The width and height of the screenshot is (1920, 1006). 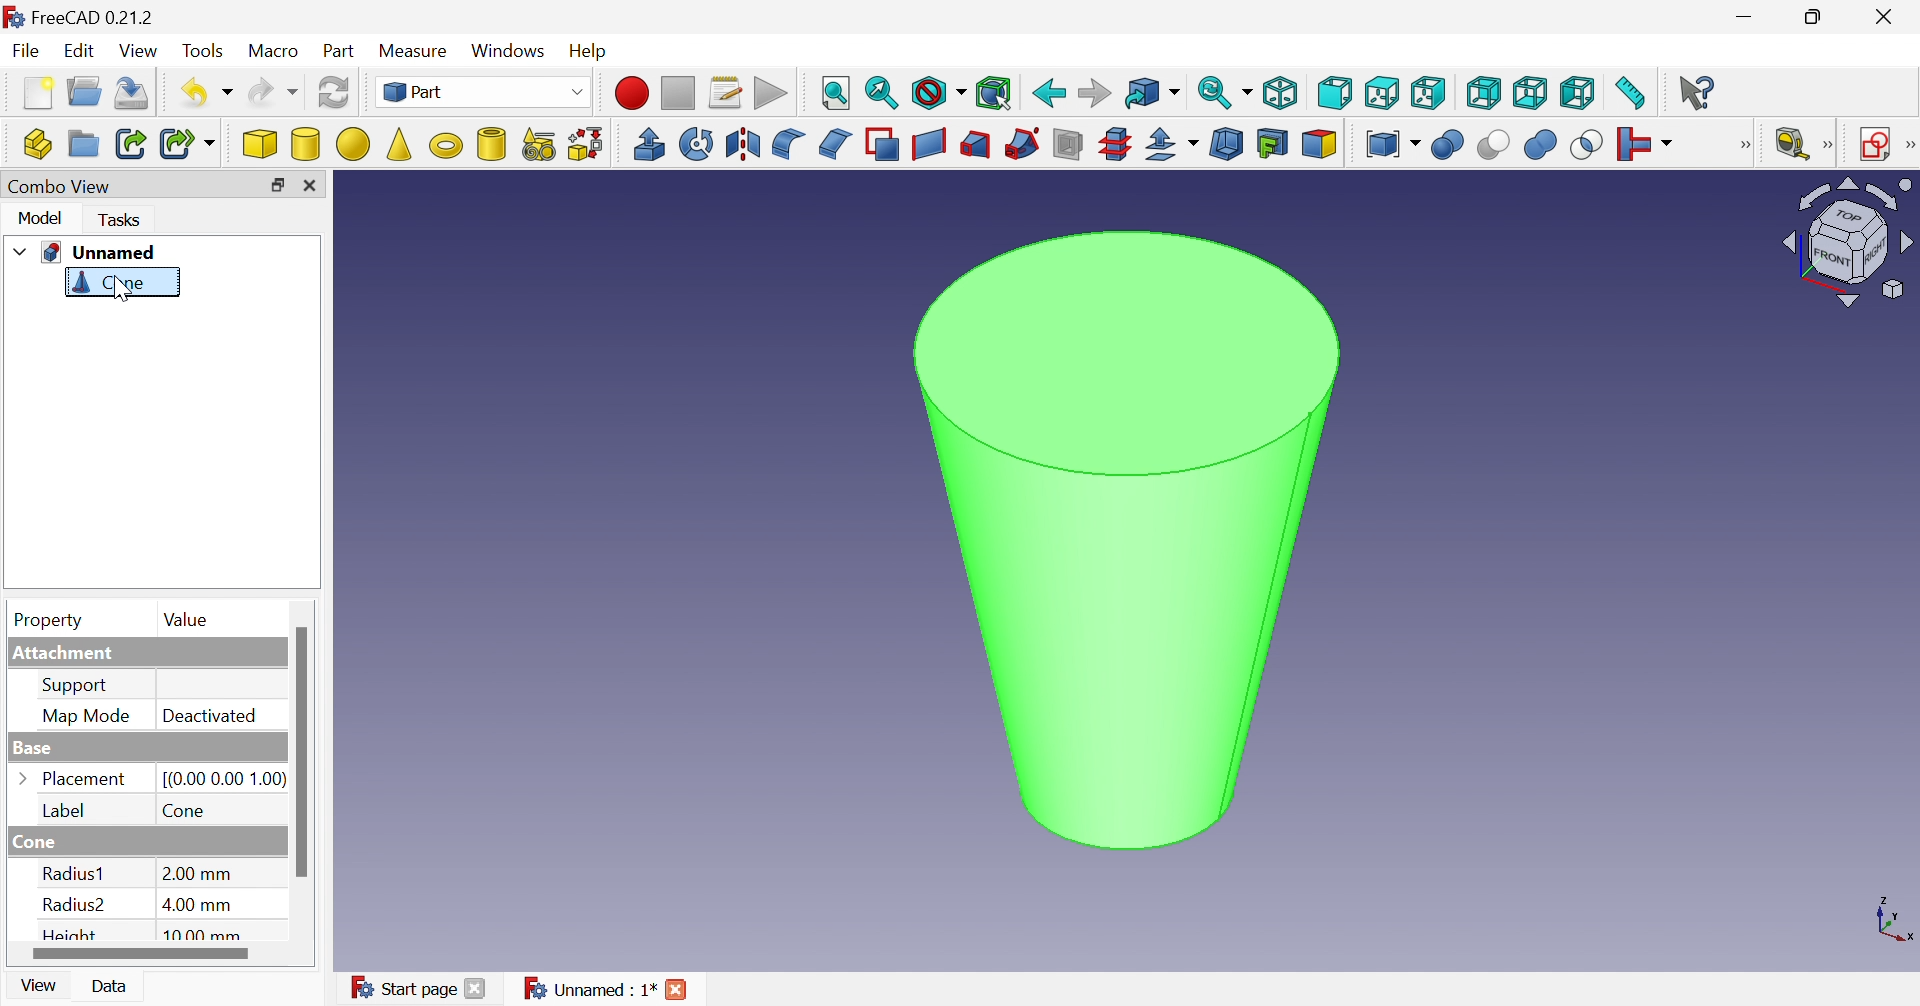 I want to click on Draw style, so click(x=939, y=93).